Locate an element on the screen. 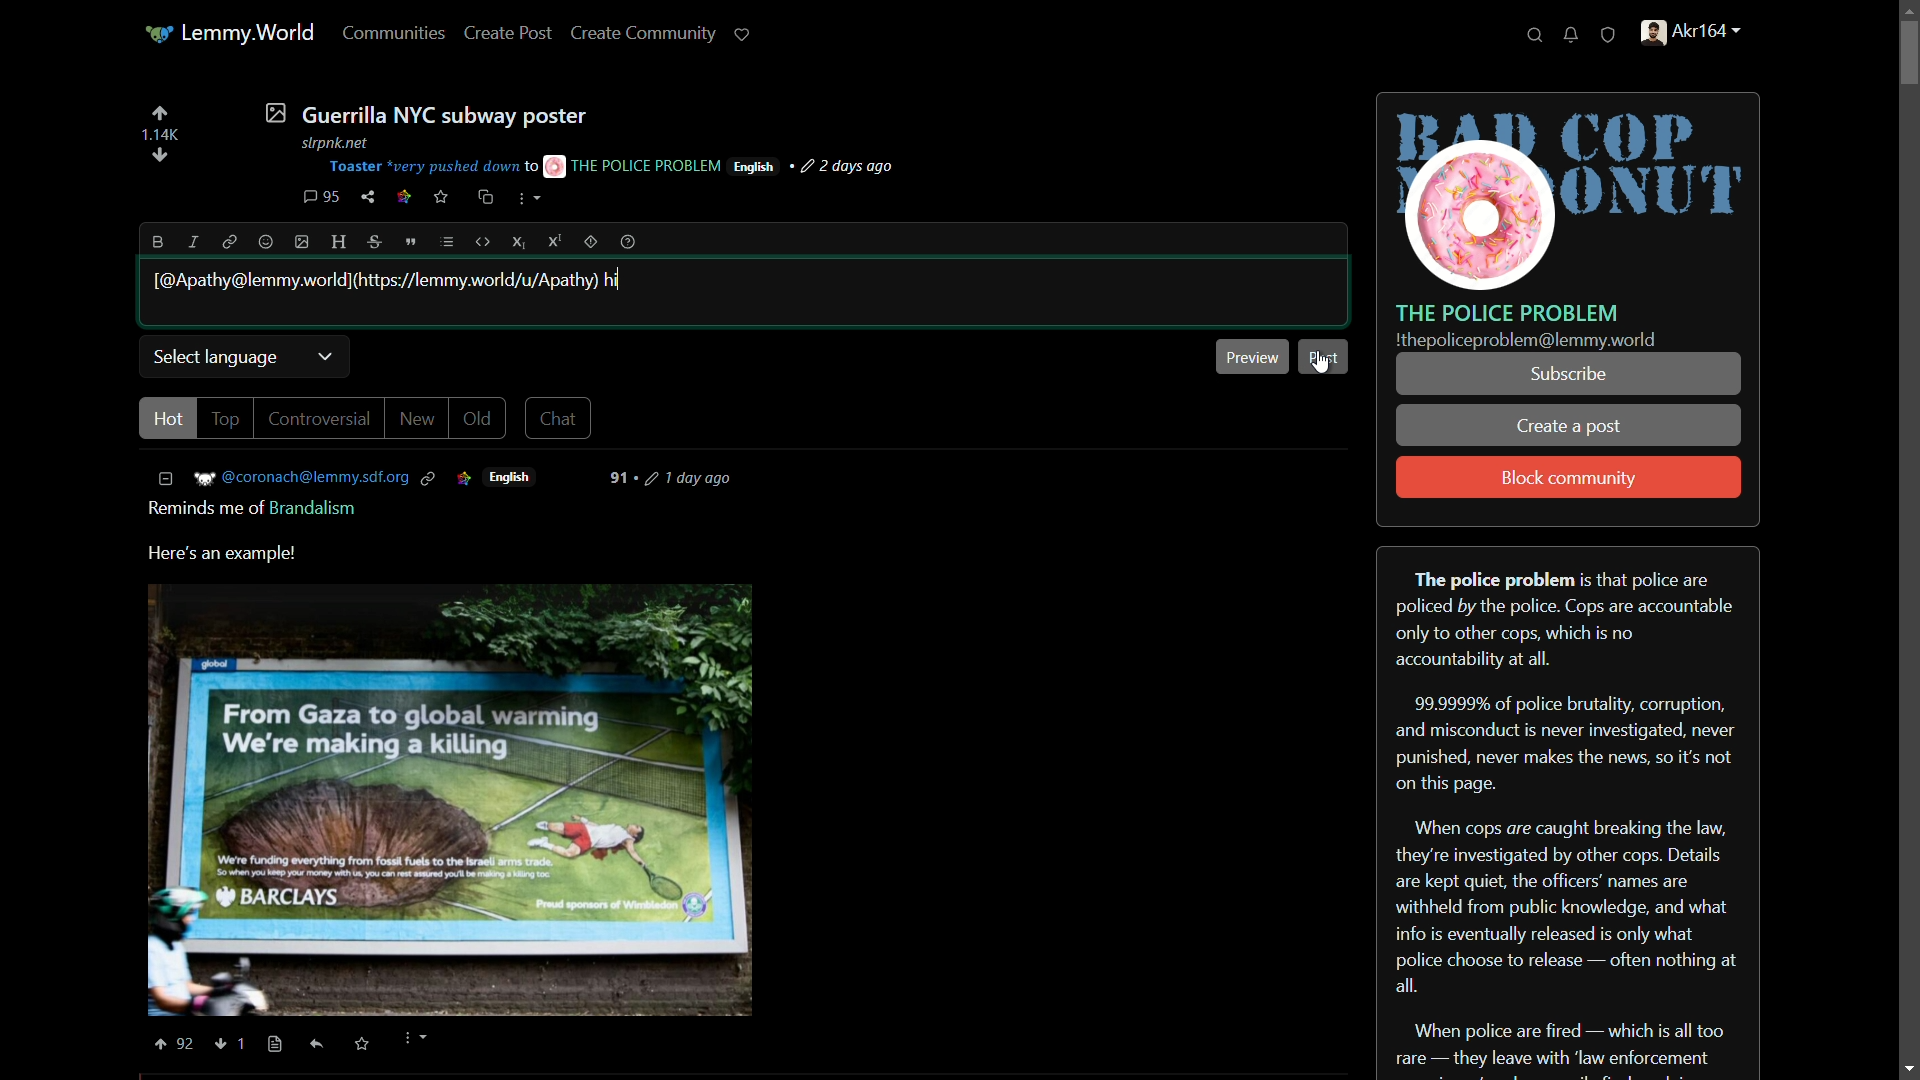  more options is located at coordinates (529, 201).